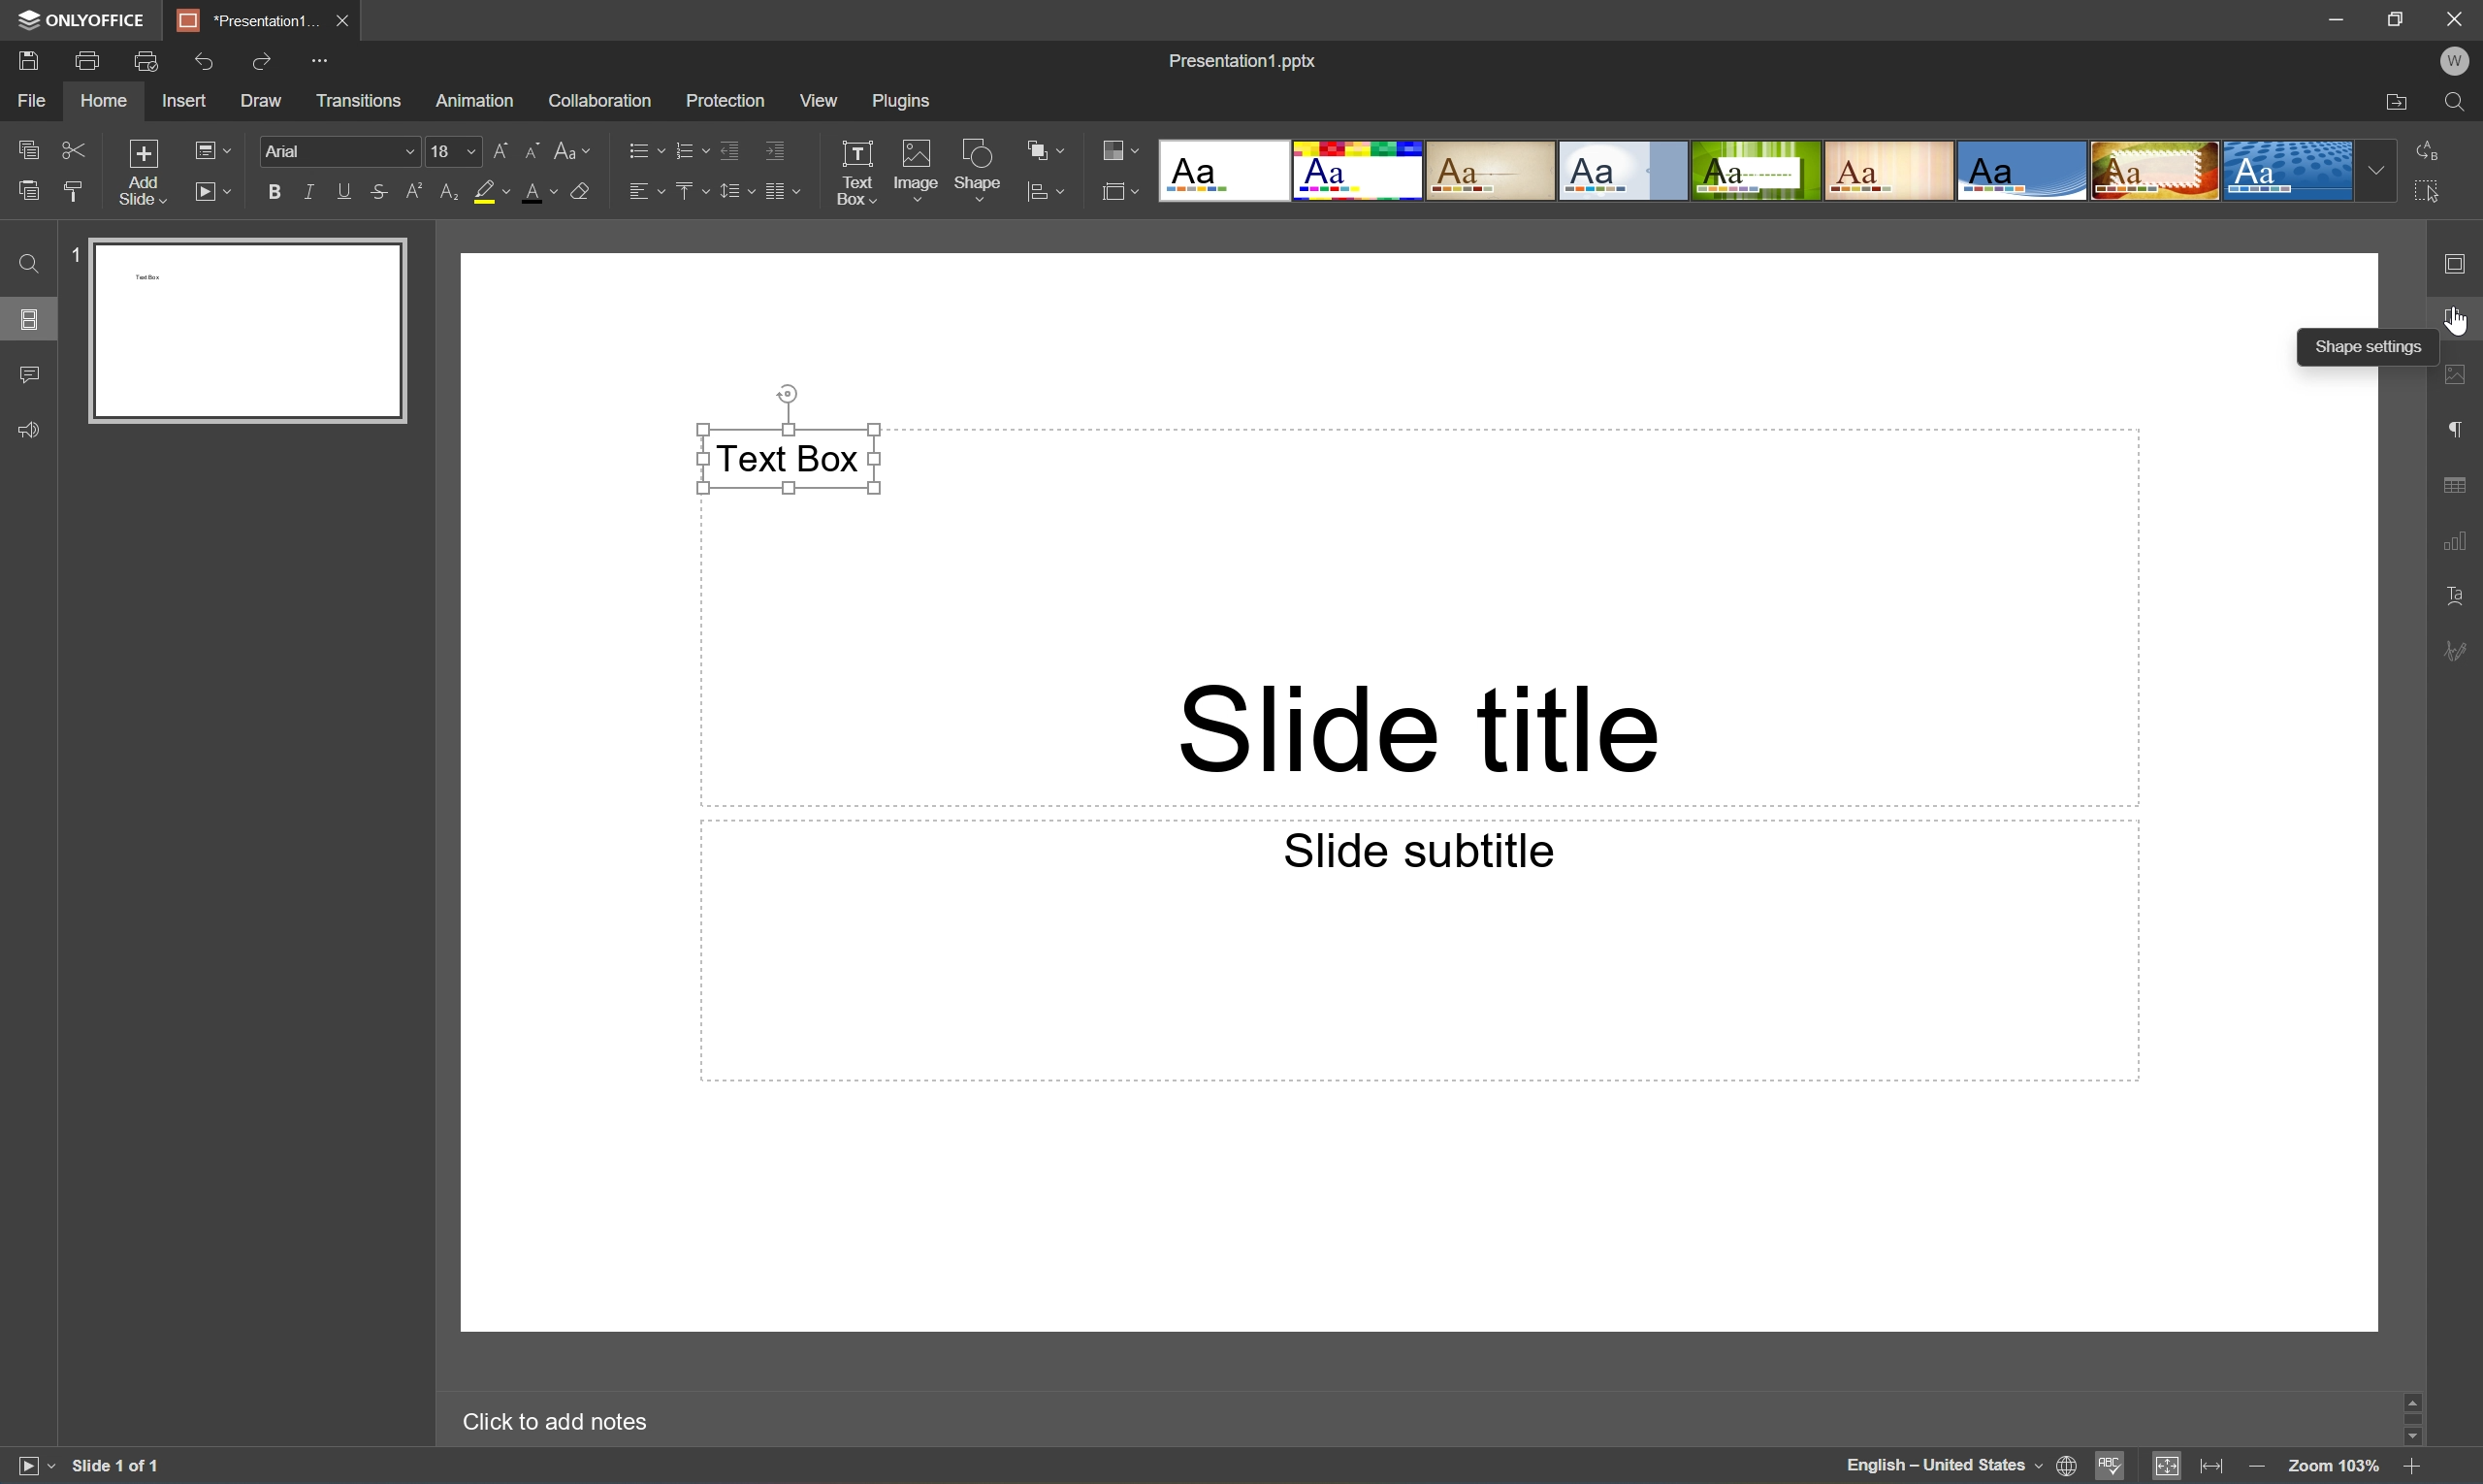 Image resolution: width=2483 pixels, height=1484 pixels. I want to click on Highlight color, so click(487, 191).